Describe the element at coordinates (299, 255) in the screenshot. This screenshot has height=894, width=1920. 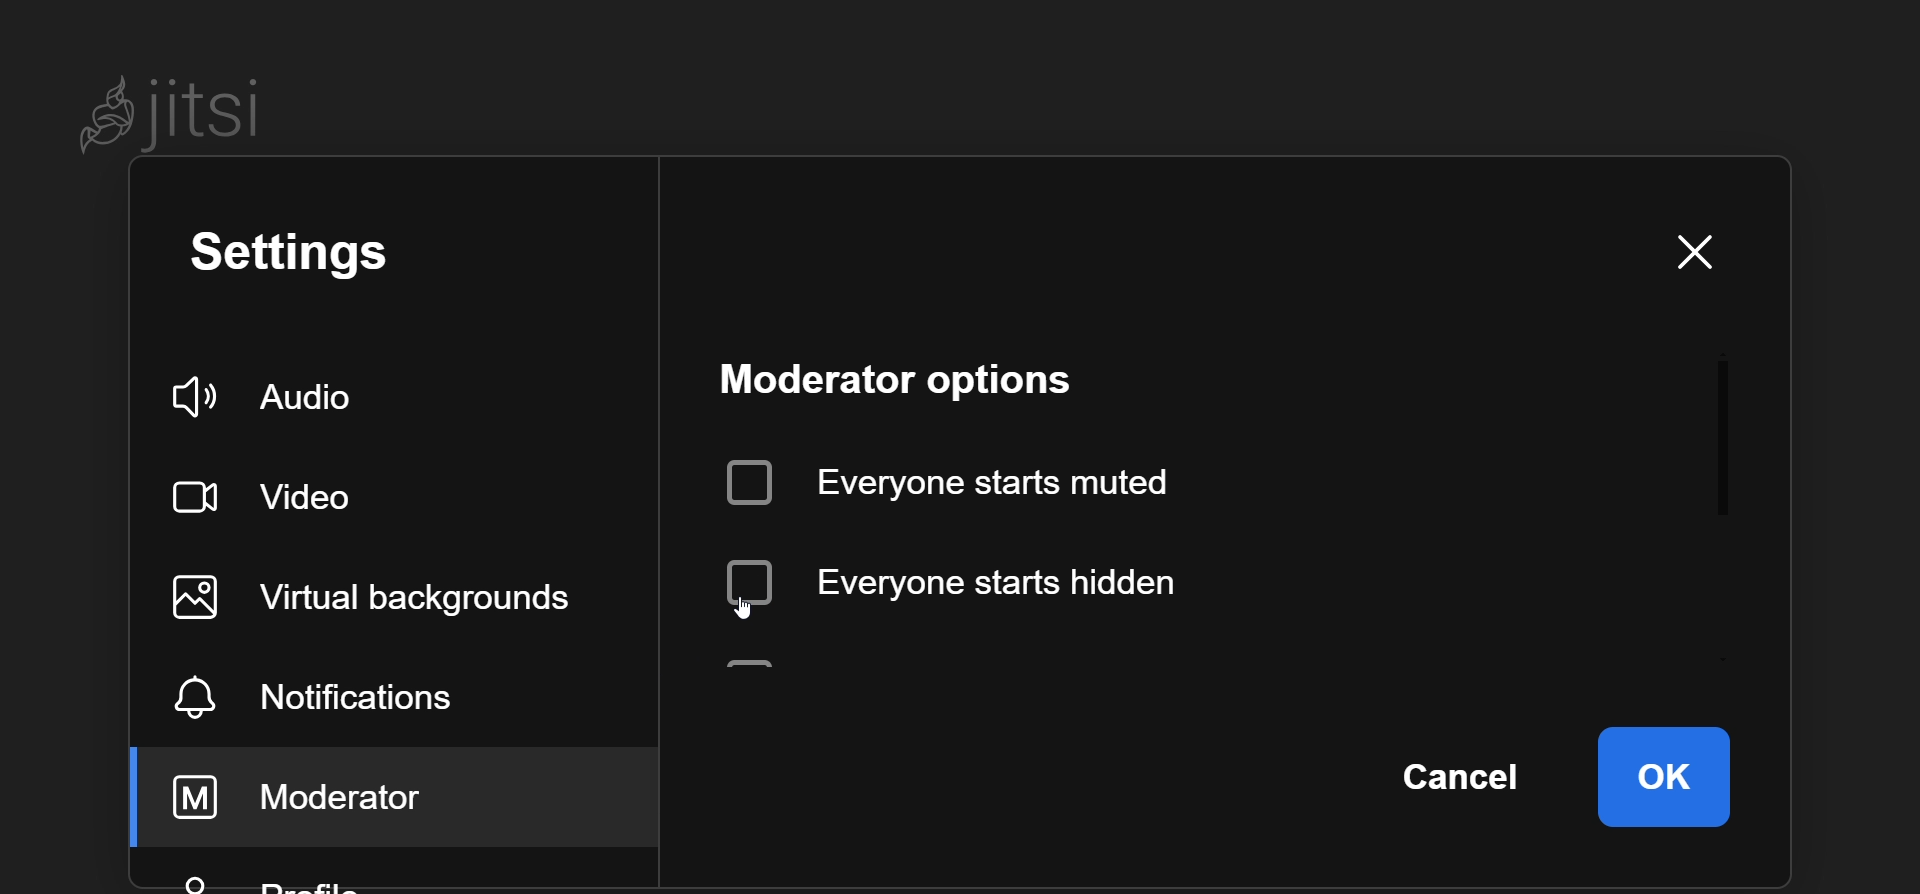
I see `setting` at that location.